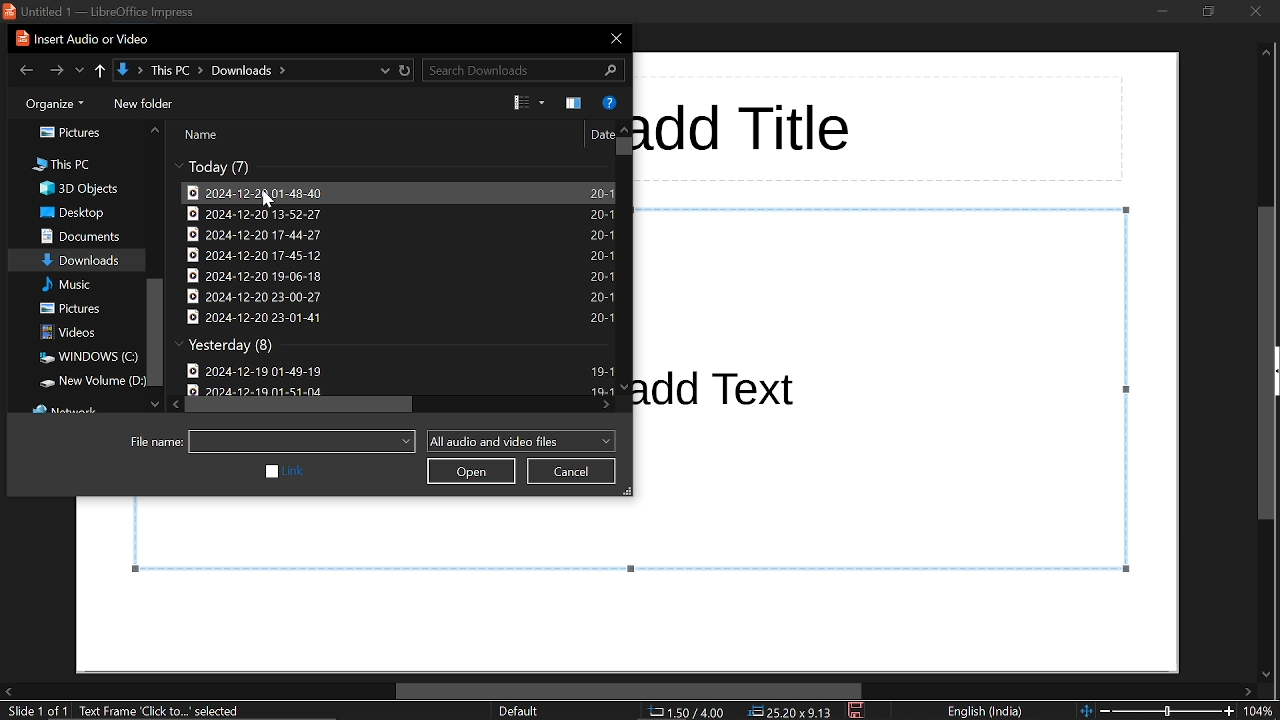  Describe the element at coordinates (80, 237) in the screenshot. I see `documents` at that location.